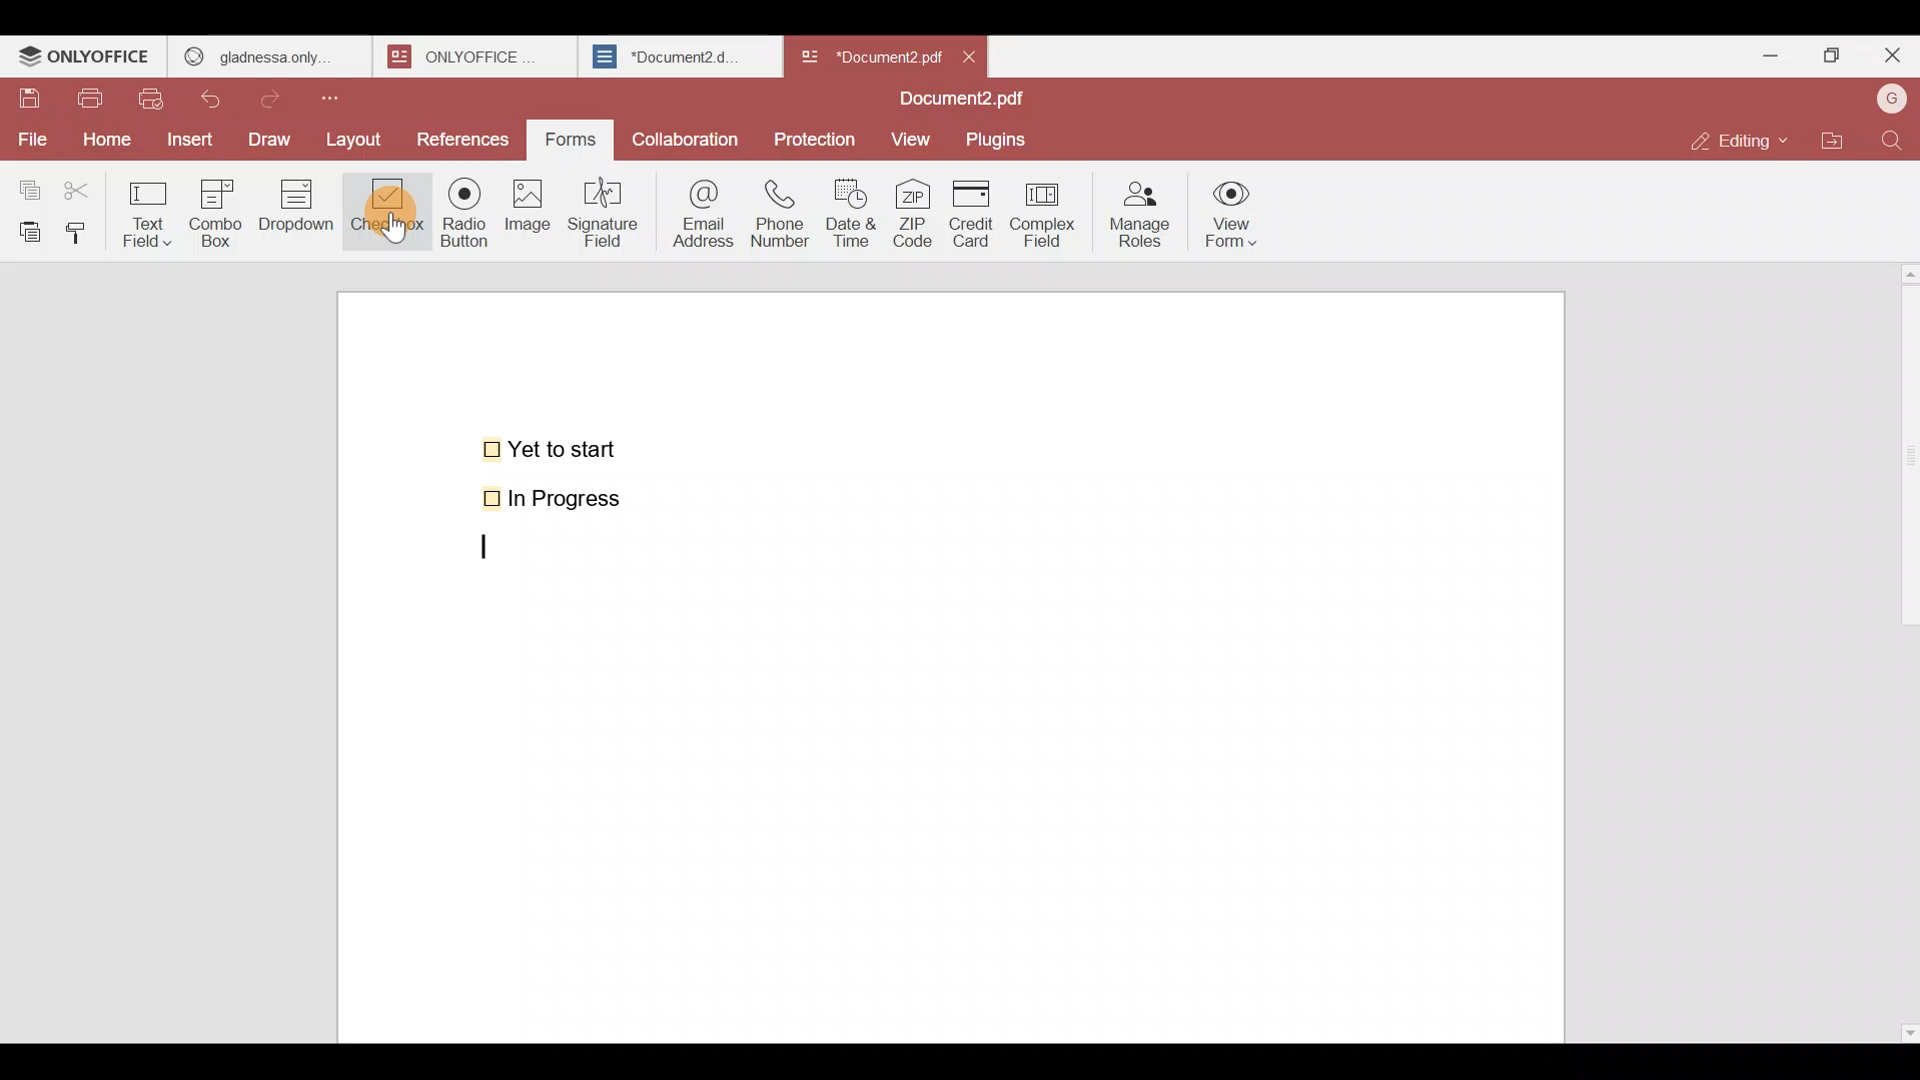  Describe the element at coordinates (26, 185) in the screenshot. I see `Copy` at that location.